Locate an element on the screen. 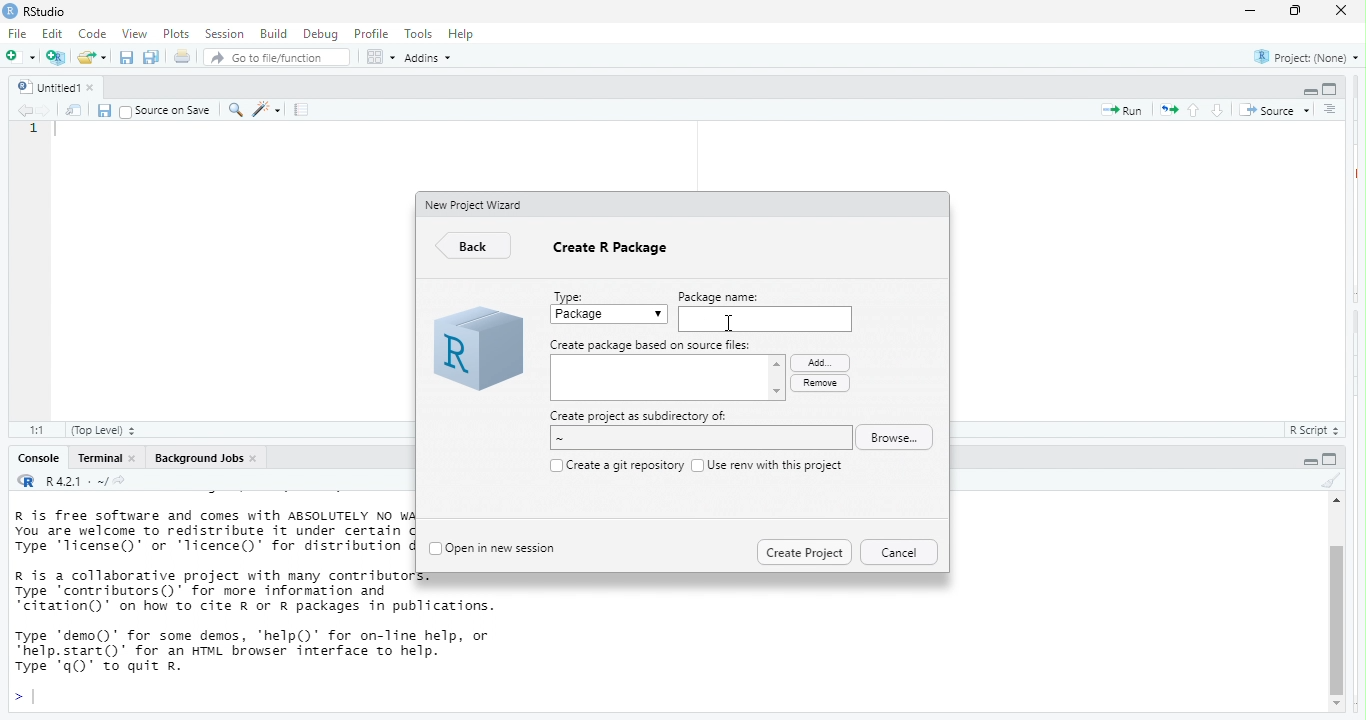 Image resolution: width=1366 pixels, height=720 pixels. r studio logo is located at coordinates (27, 482).